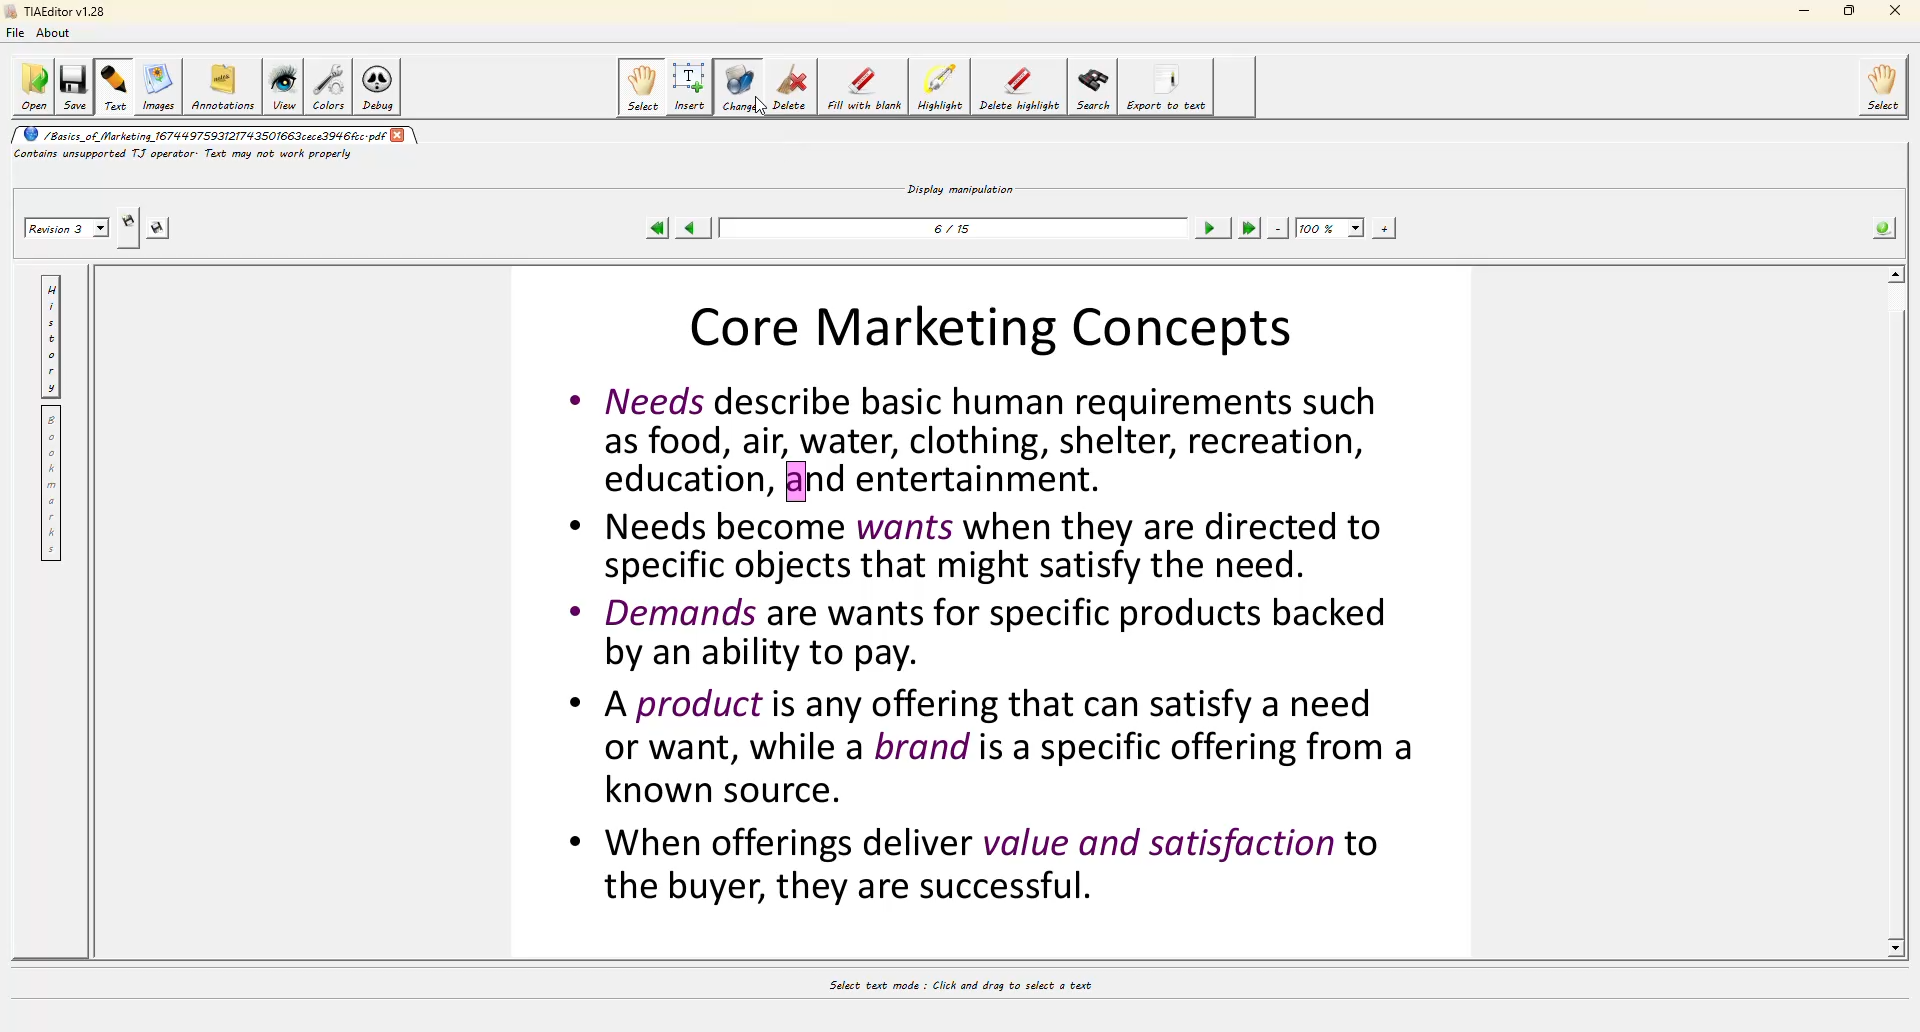  Describe the element at coordinates (1850, 10) in the screenshot. I see `maximize` at that location.